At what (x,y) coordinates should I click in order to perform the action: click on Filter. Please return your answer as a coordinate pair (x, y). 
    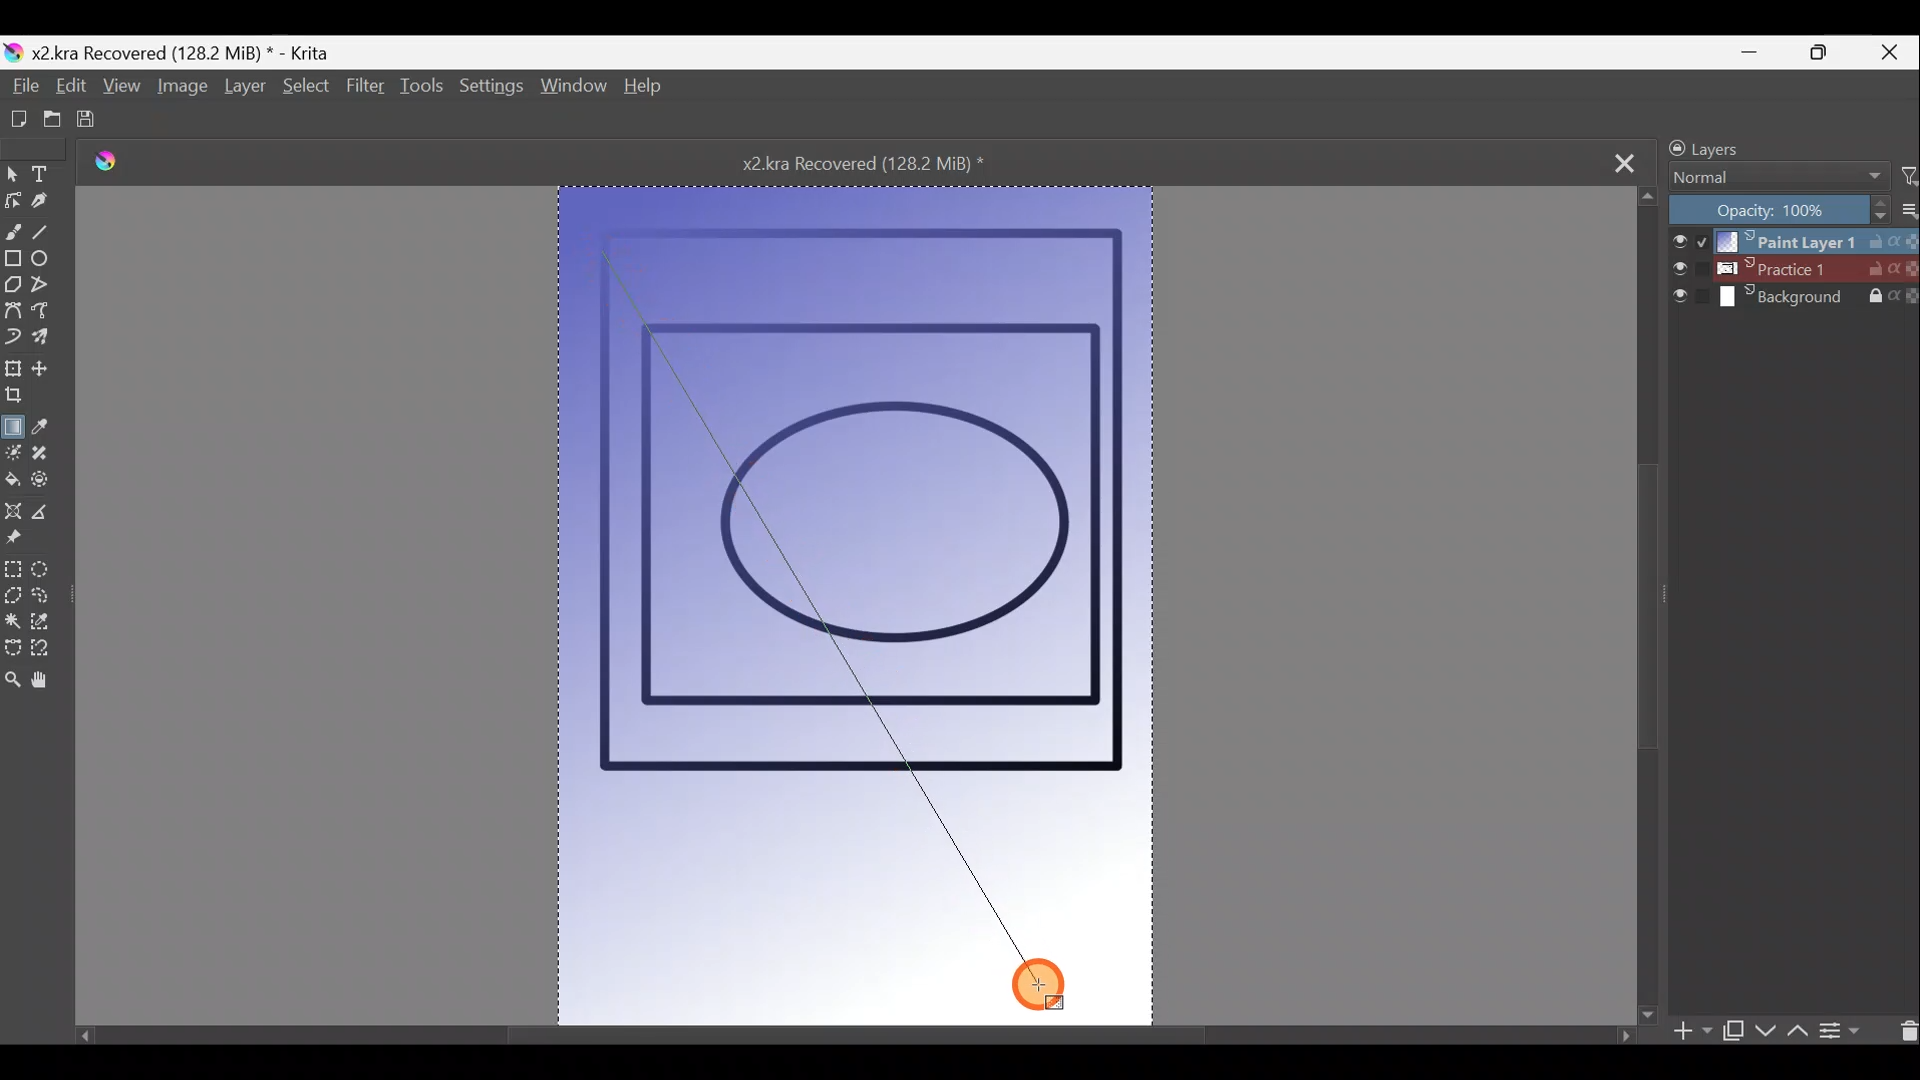
    Looking at the image, I should click on (1908, 177).